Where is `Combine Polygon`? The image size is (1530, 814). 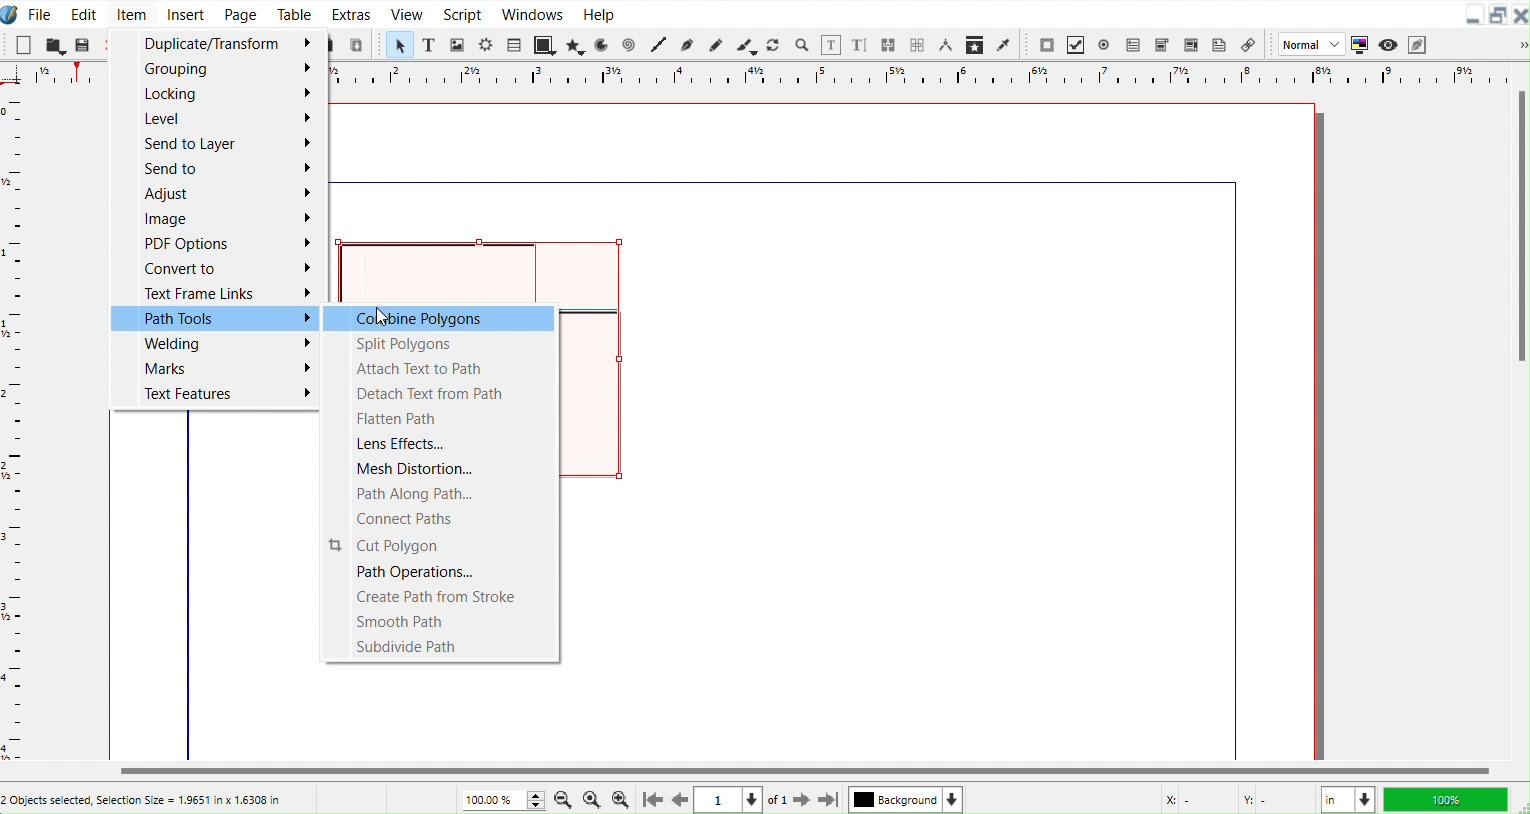 Combine Polygon is located at coordinates (434, 317).